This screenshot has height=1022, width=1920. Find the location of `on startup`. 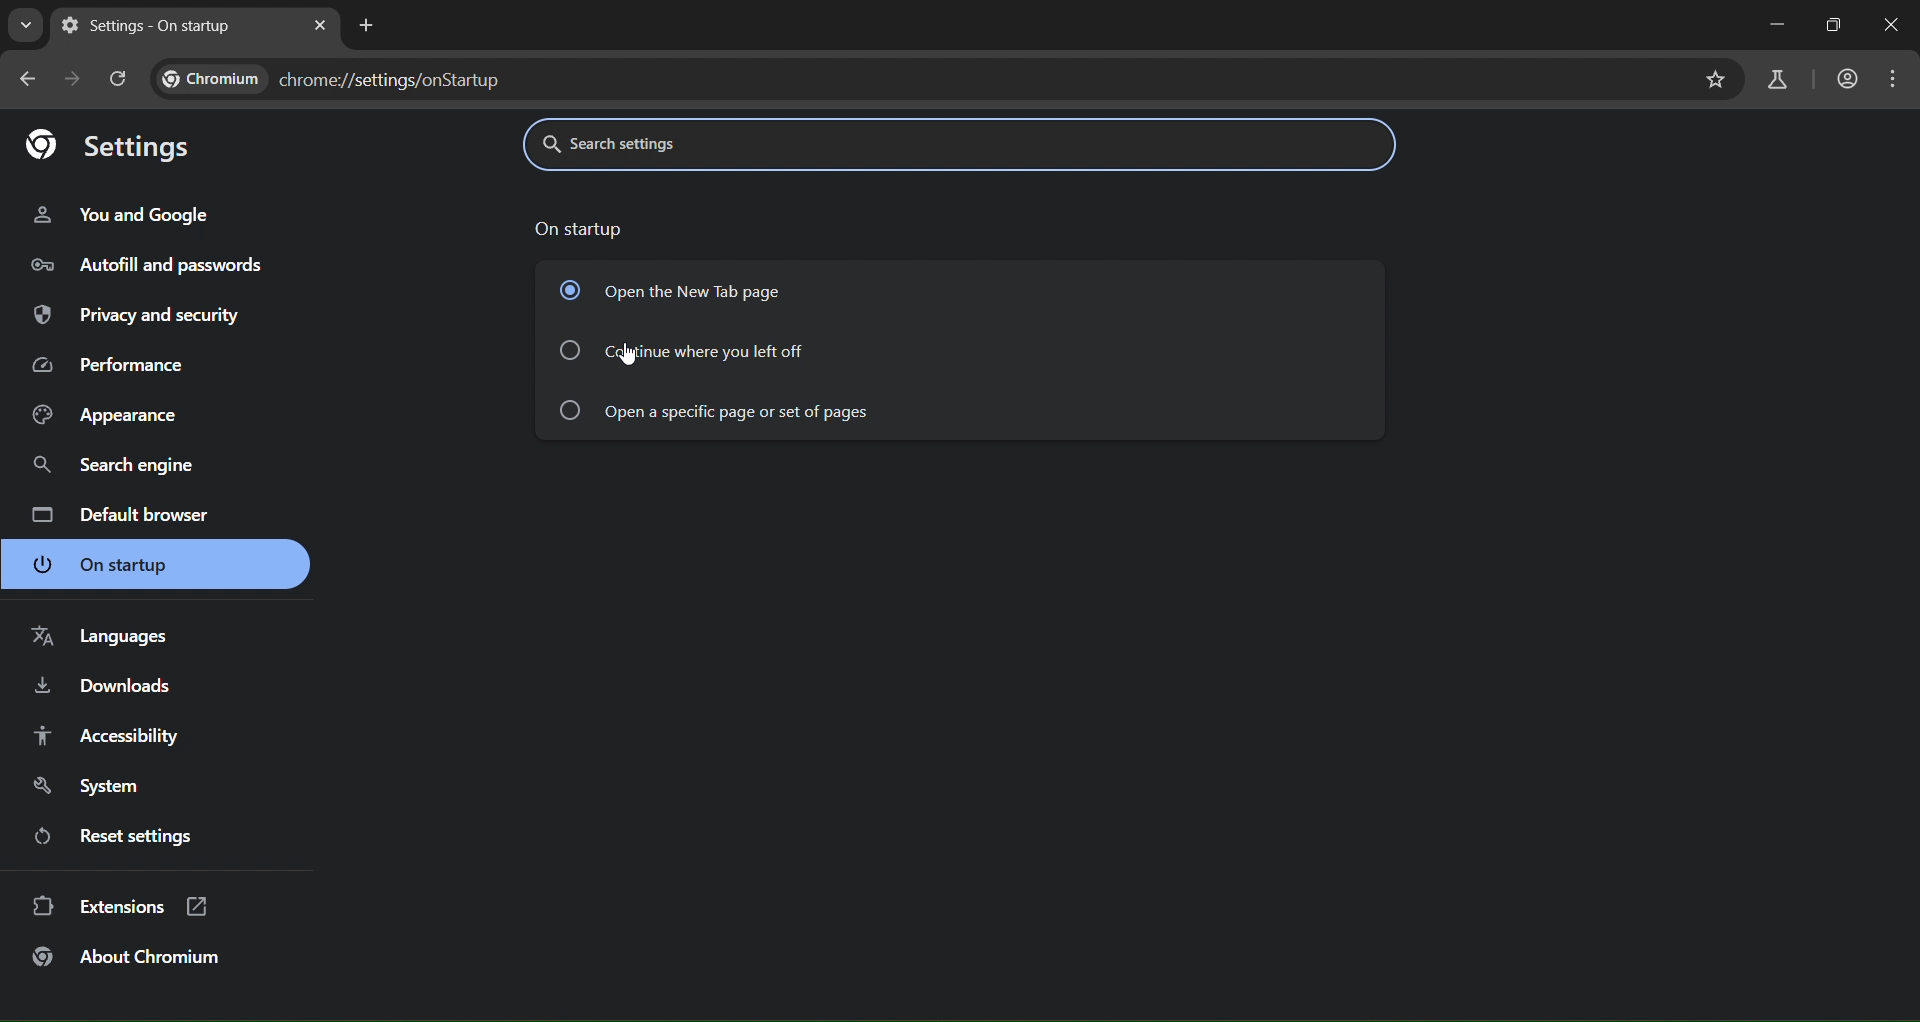

on startup is located at coordinates (110, 564).